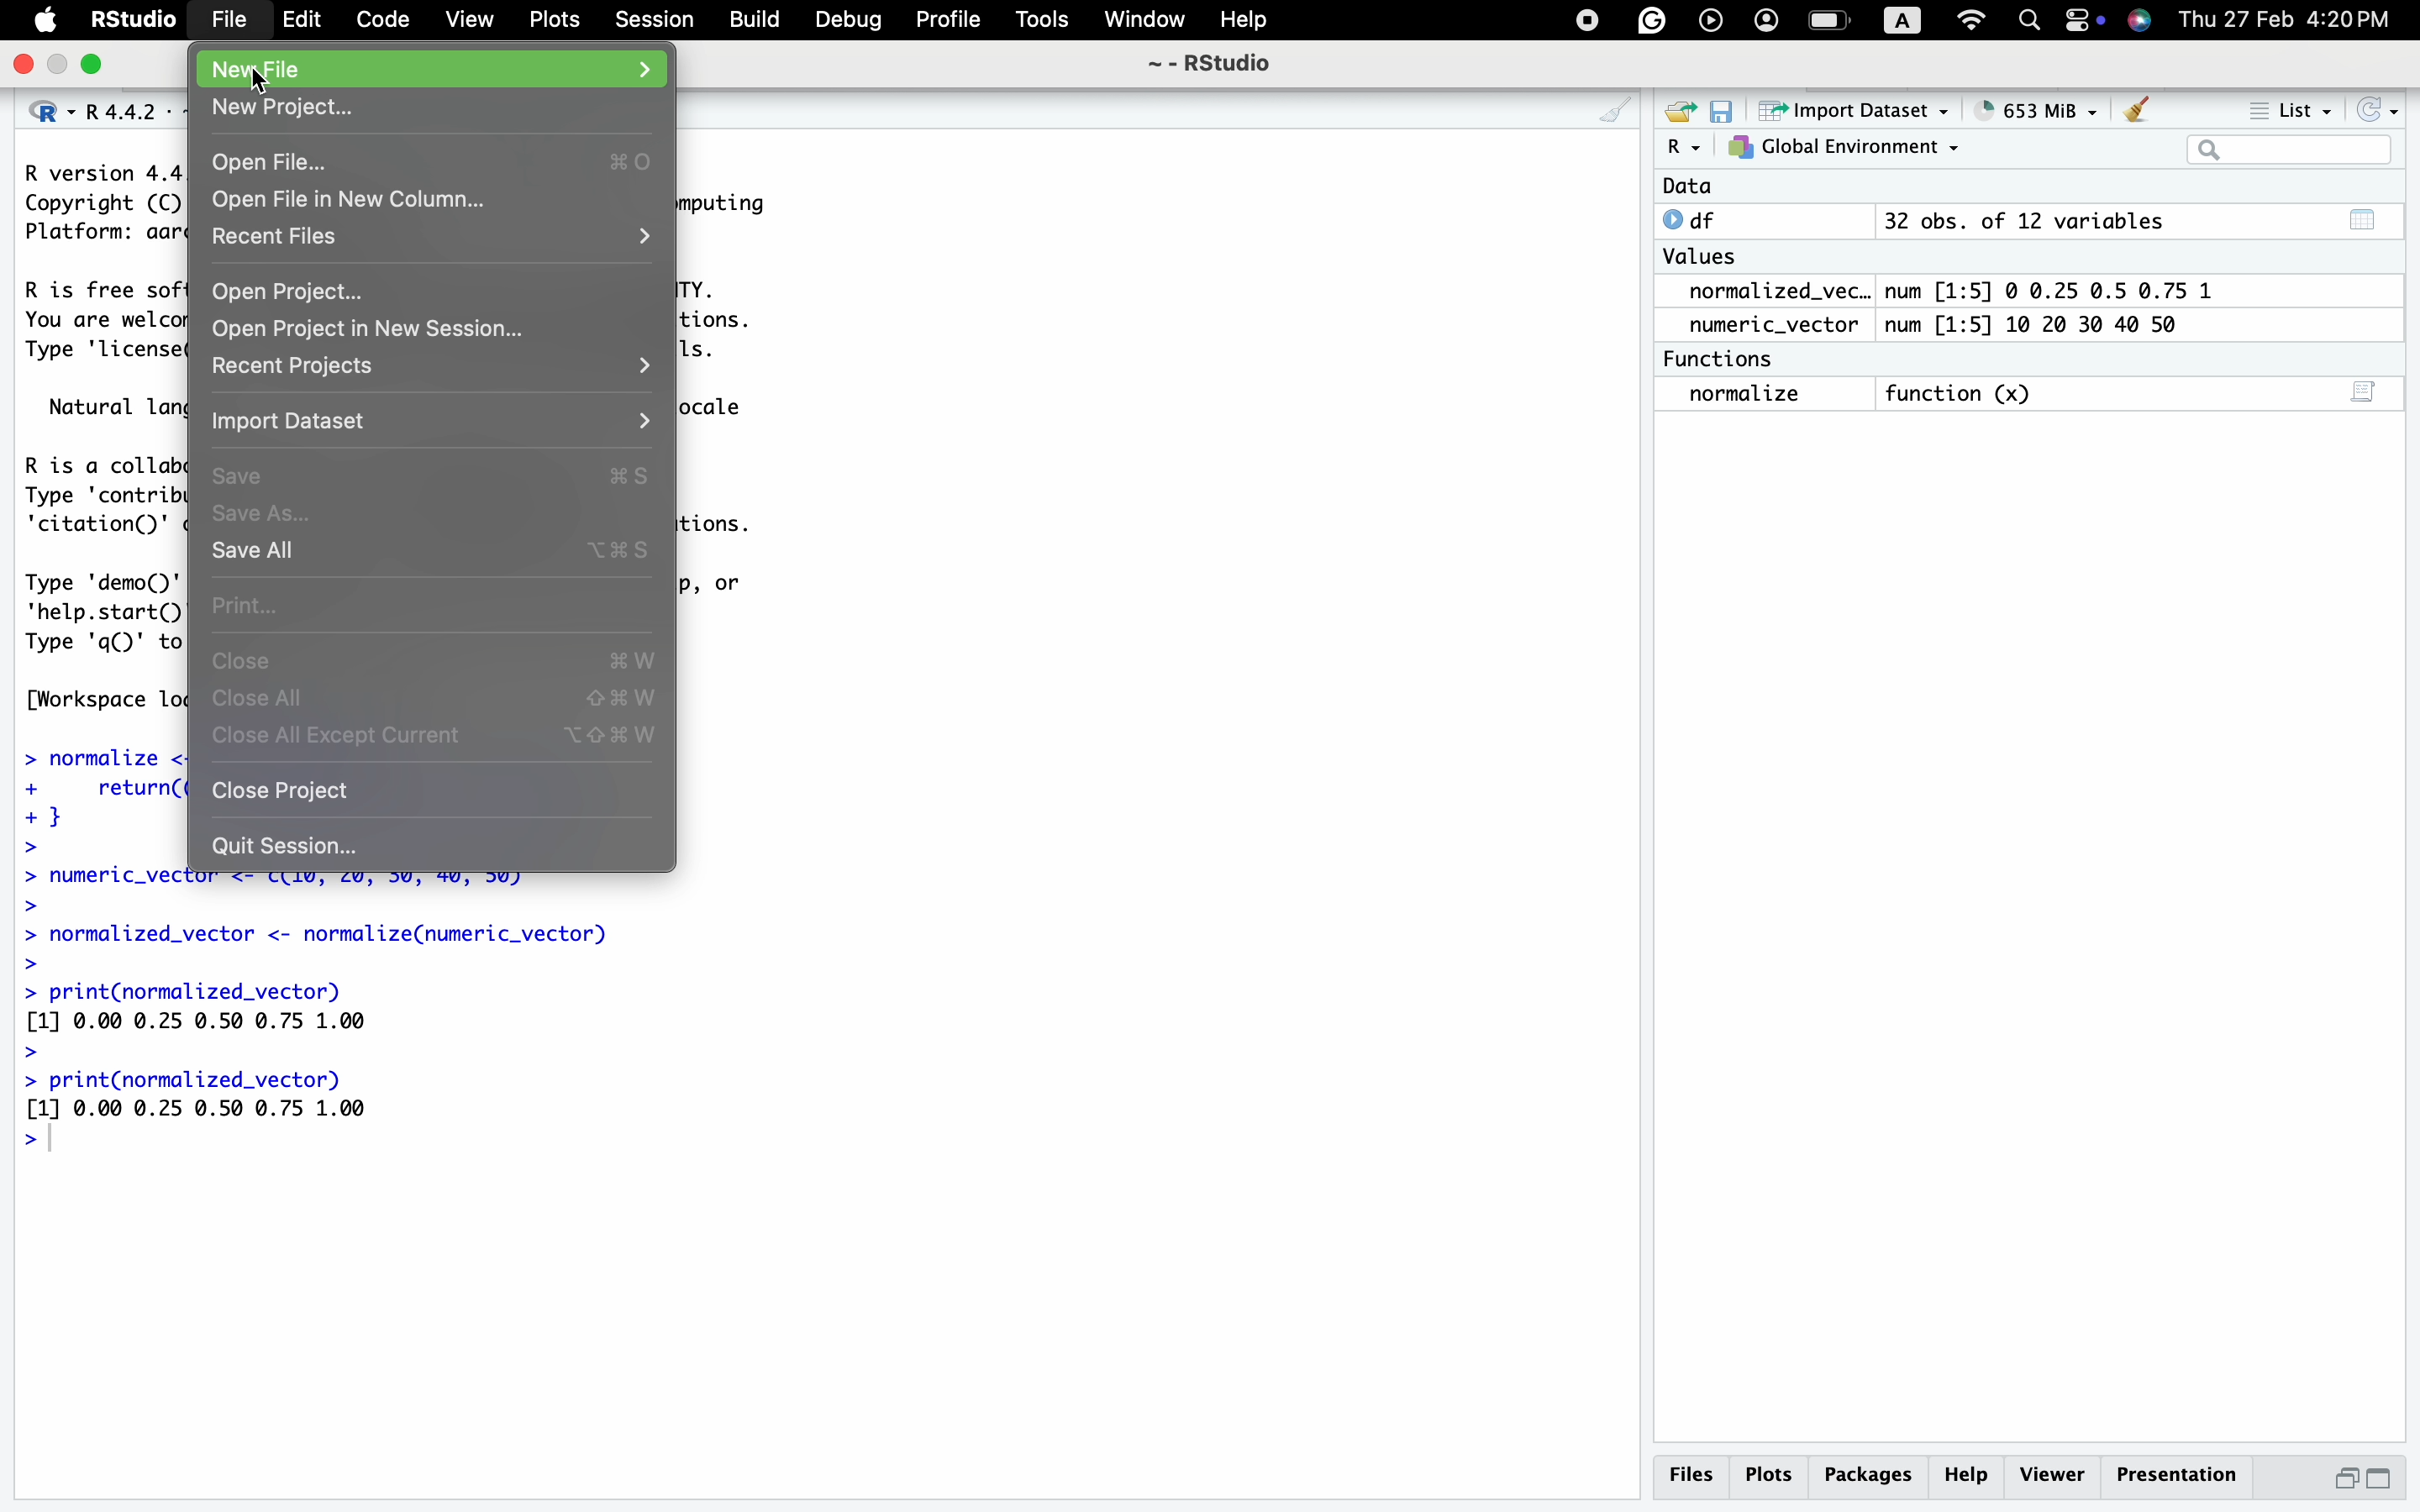  I want to click on Debug, so click(850, 21).